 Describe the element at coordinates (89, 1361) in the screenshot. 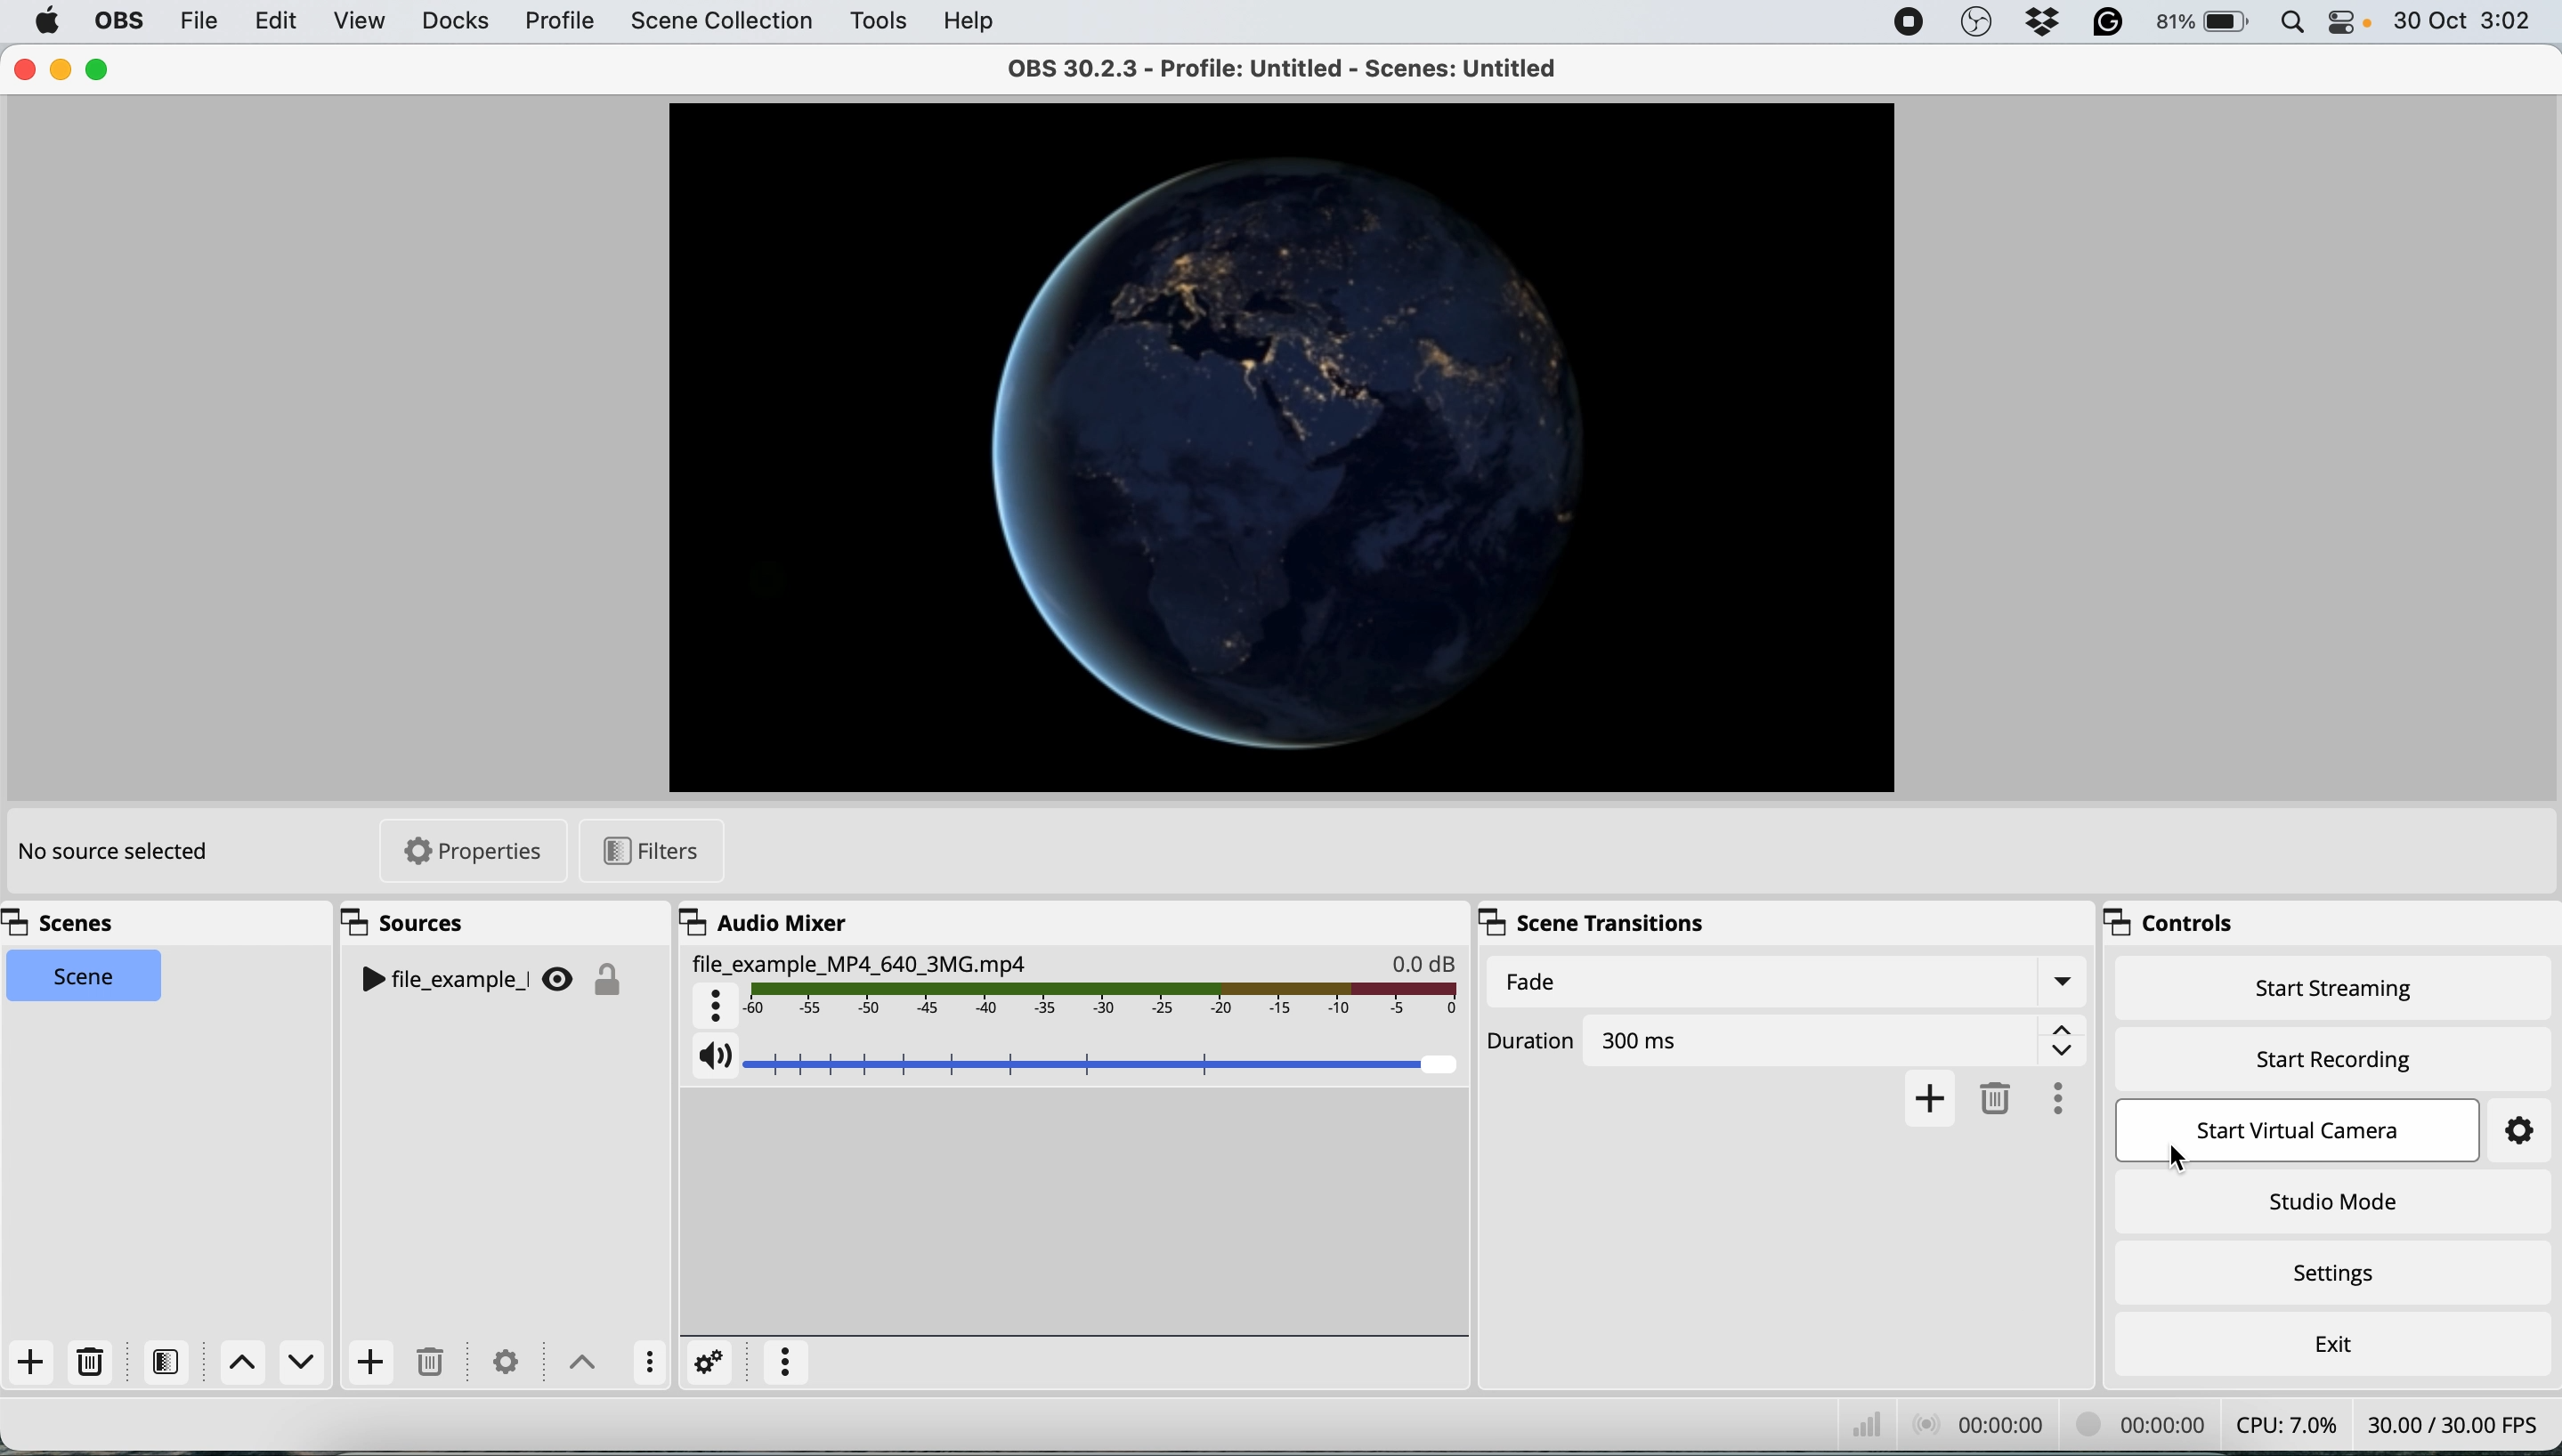

I see `delete scene` at that location.